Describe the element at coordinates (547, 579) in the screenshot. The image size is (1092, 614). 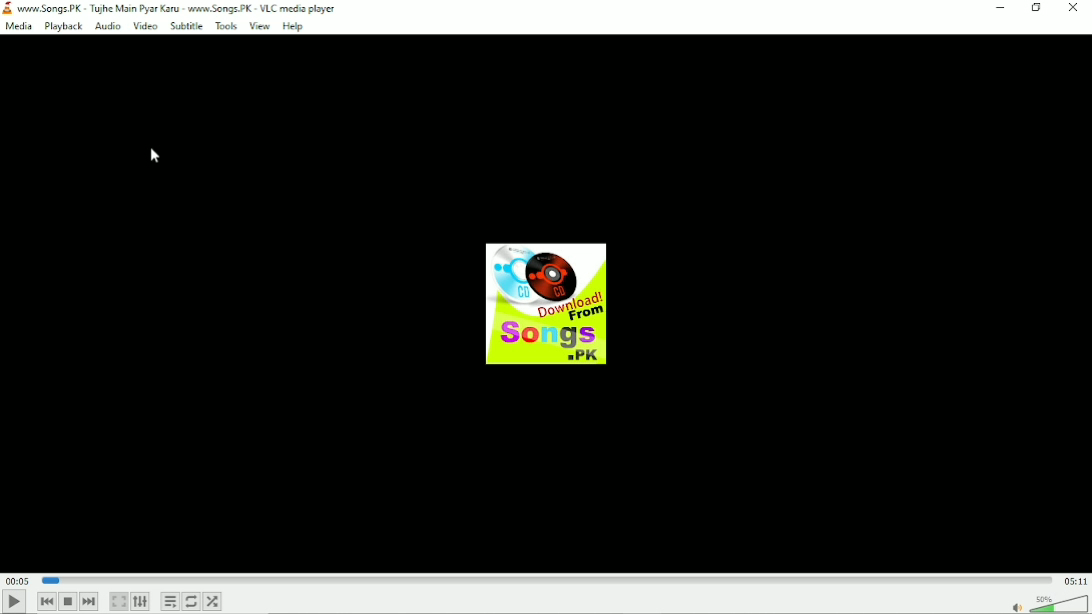
I see `Play duration` at that location.